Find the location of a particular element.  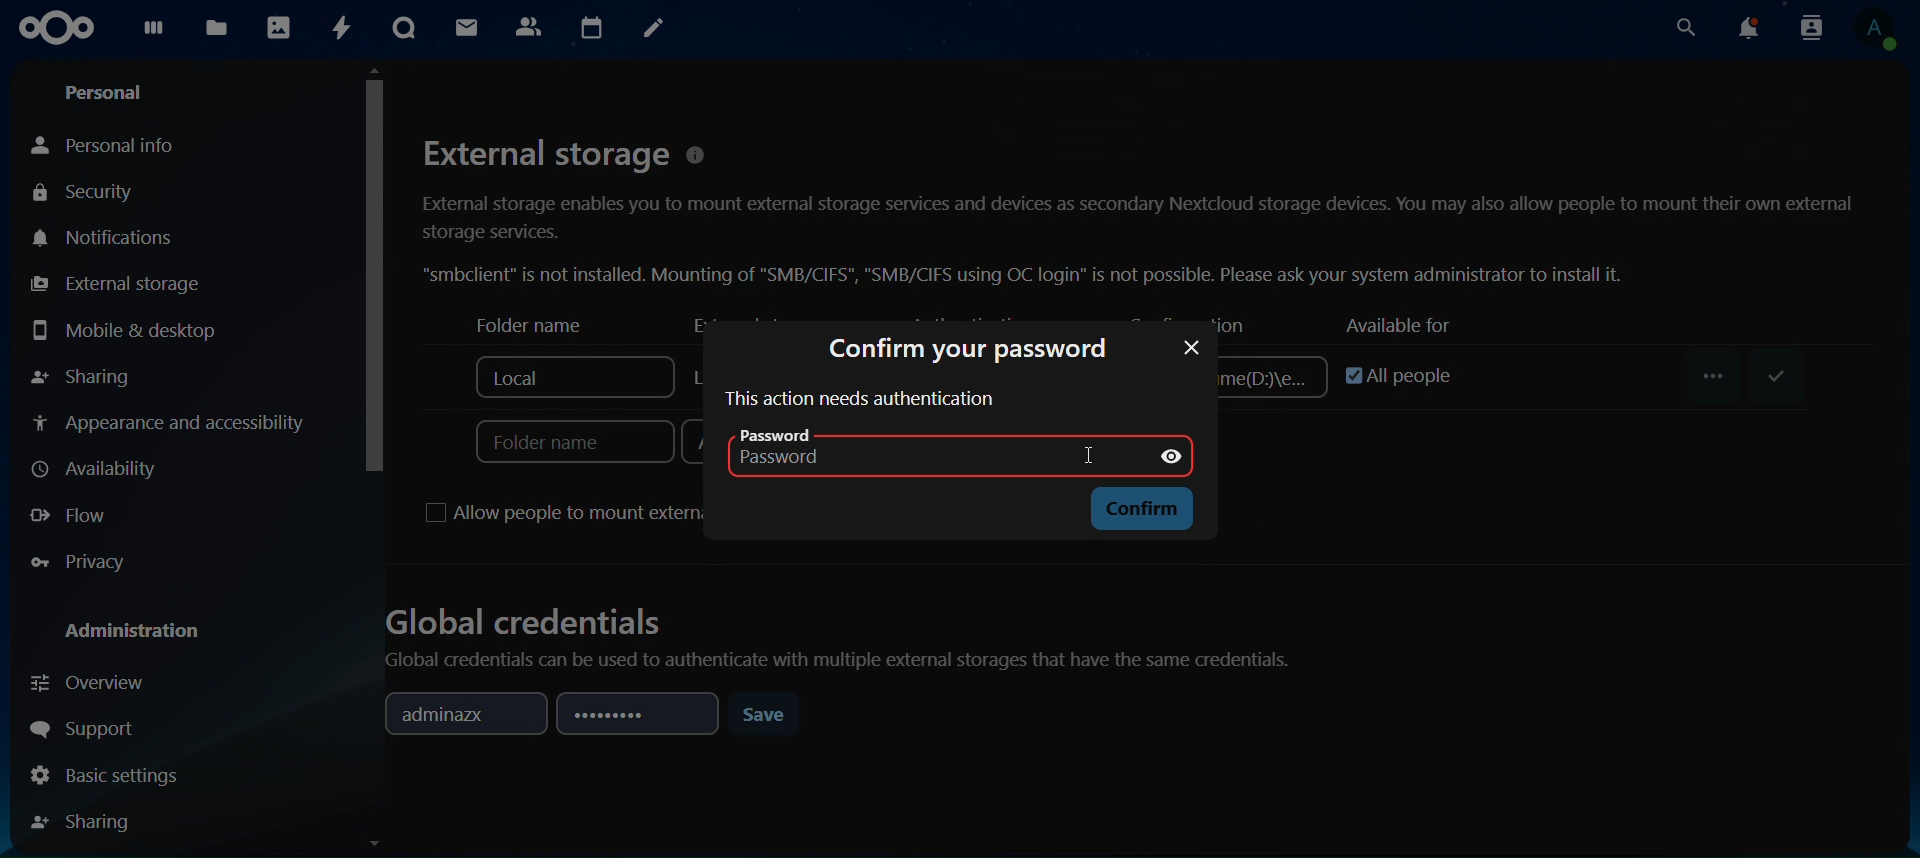

flow is located at coordinates (73, 517).